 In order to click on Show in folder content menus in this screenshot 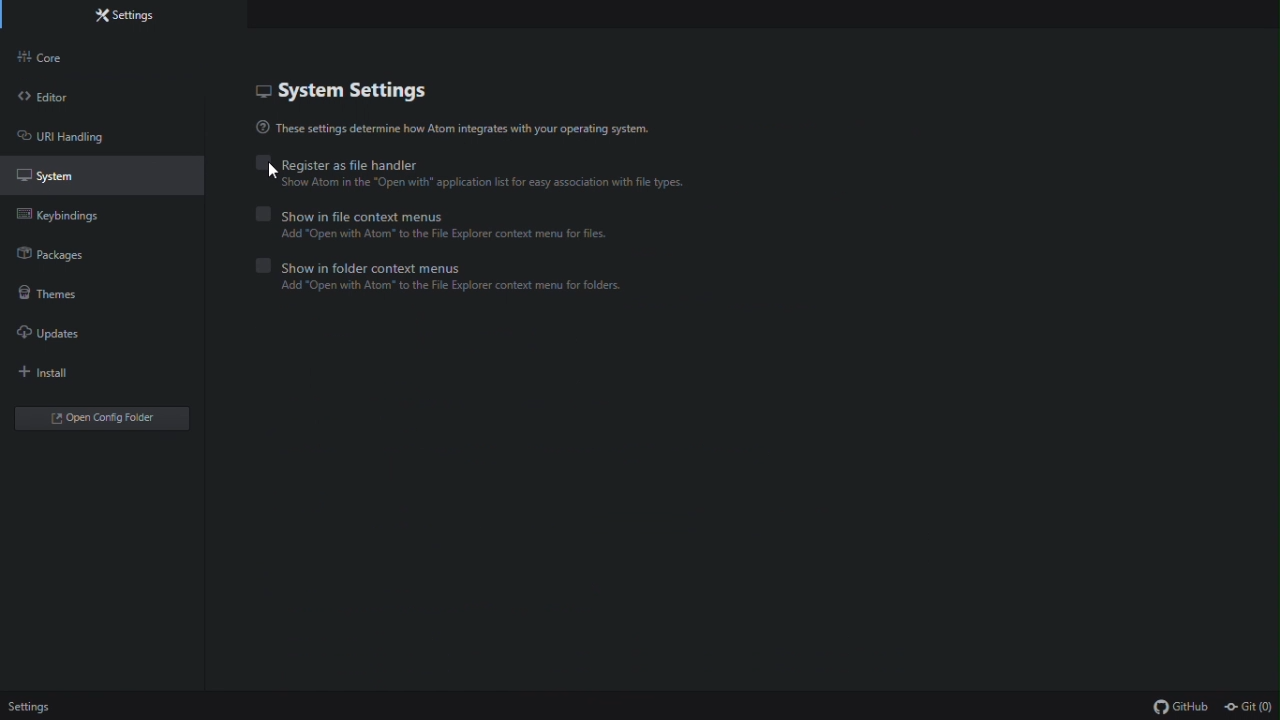, I will do `click(475, 265)`.